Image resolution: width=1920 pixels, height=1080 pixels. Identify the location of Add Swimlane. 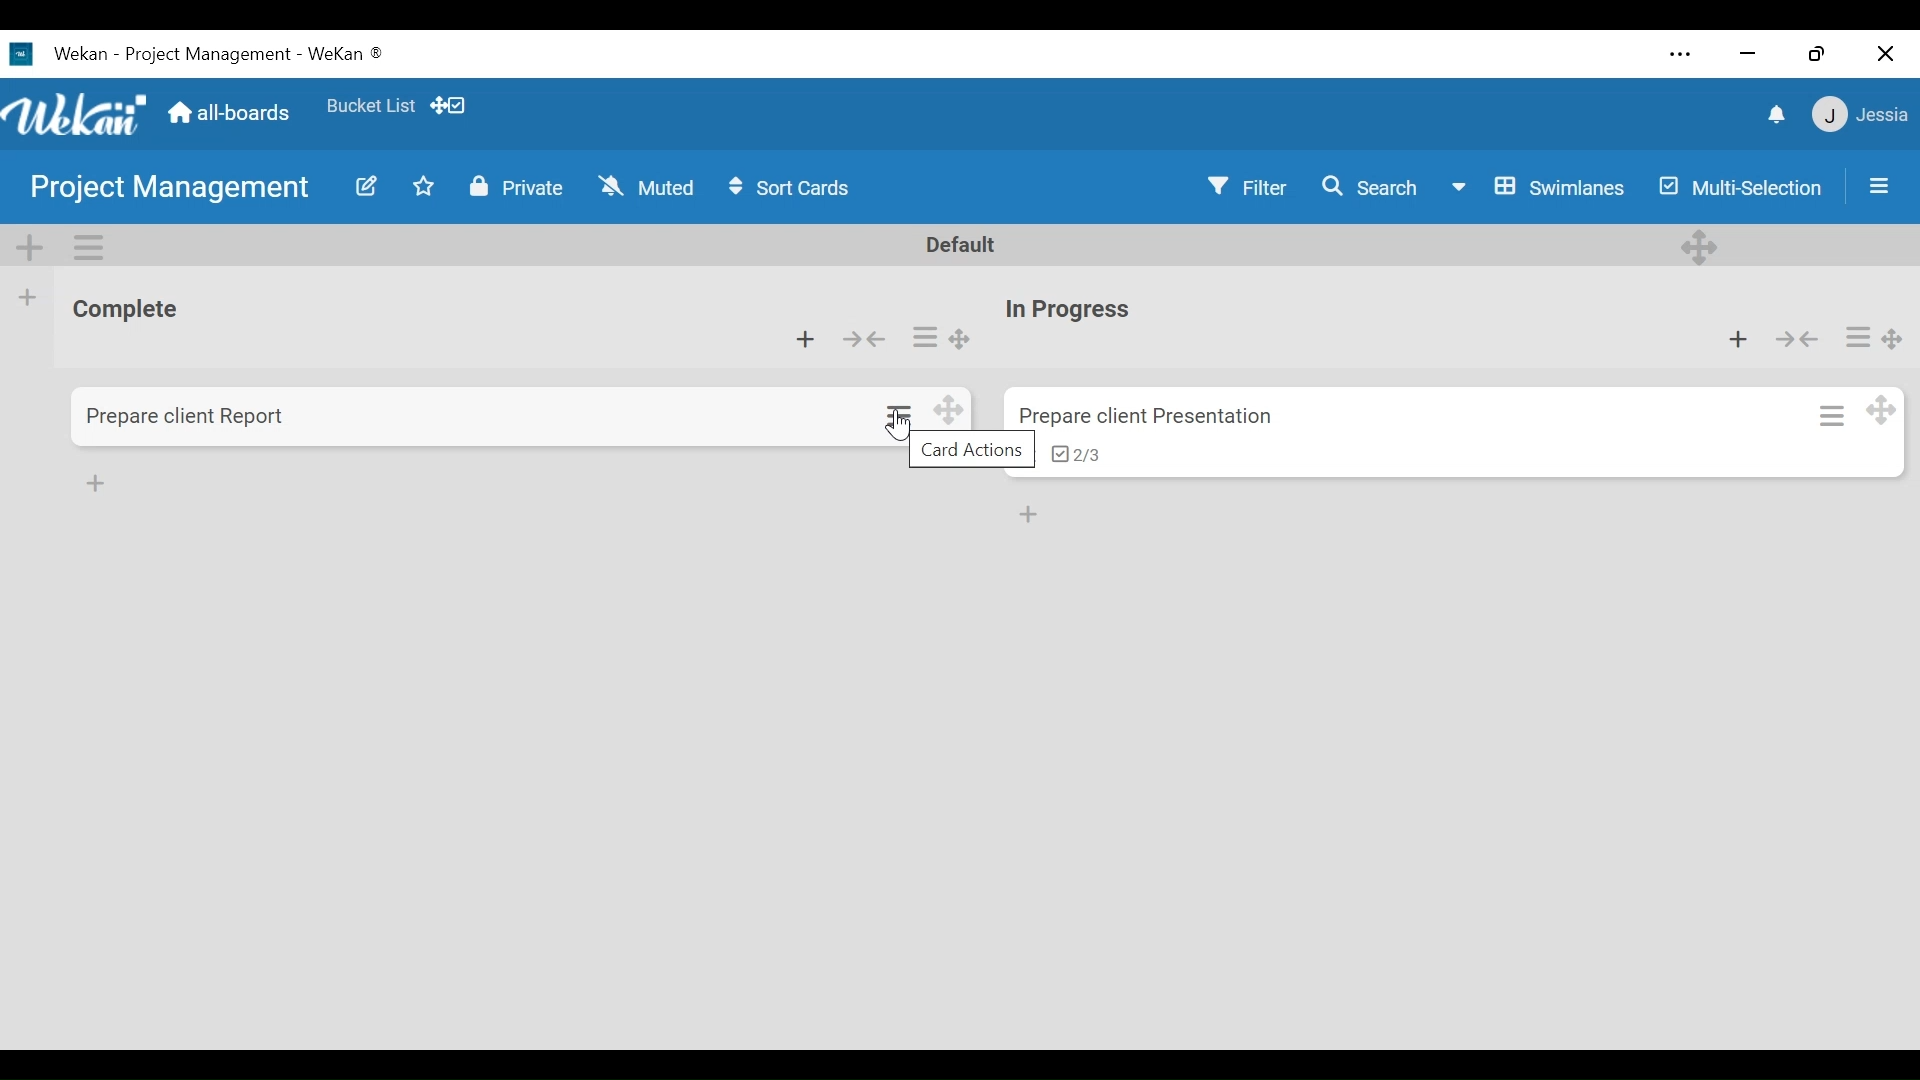
(35, 248).